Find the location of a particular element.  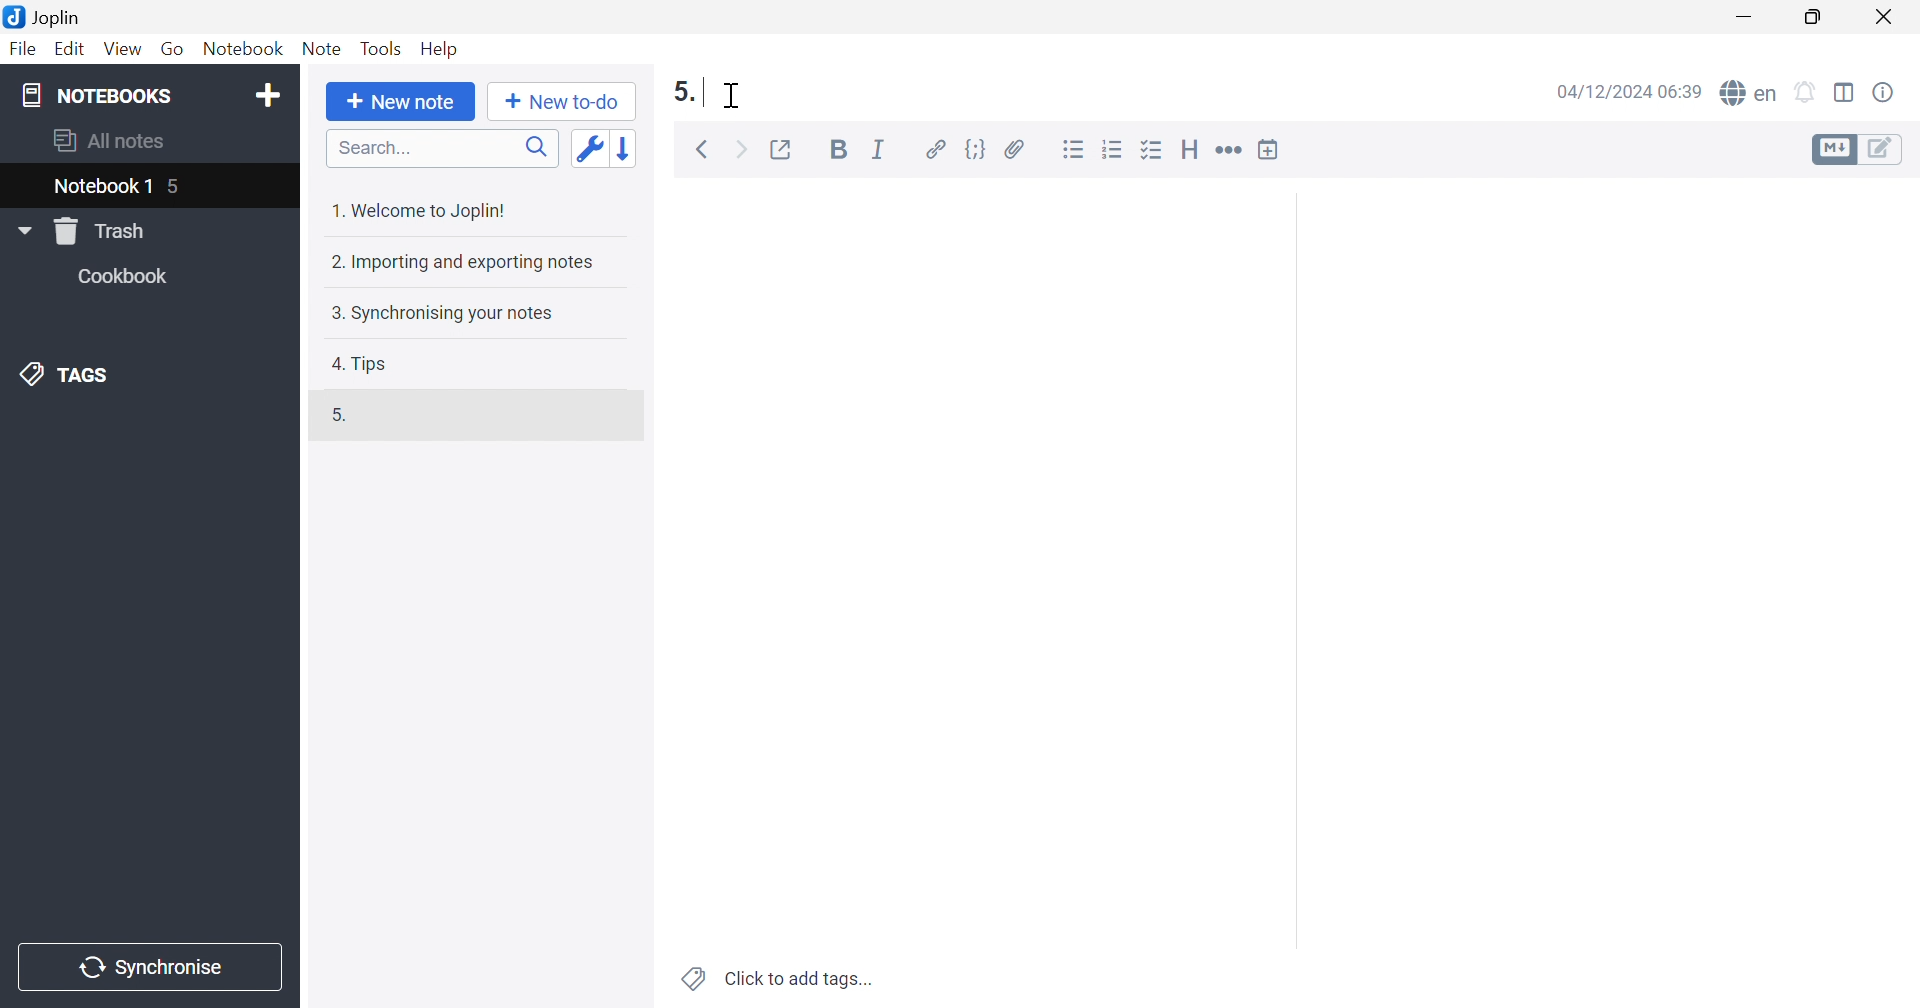

Checkbox is located at coordinates (1153, 151).